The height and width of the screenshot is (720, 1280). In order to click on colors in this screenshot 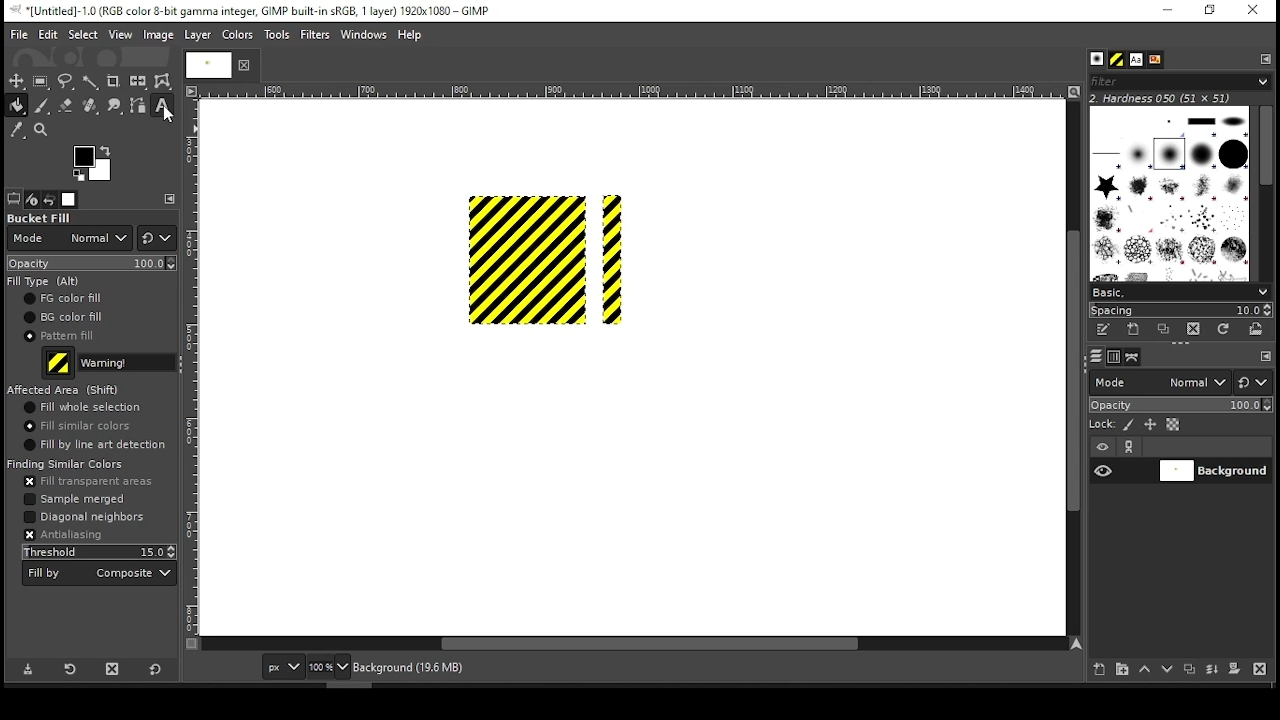, I will do `click(93, 163)`.